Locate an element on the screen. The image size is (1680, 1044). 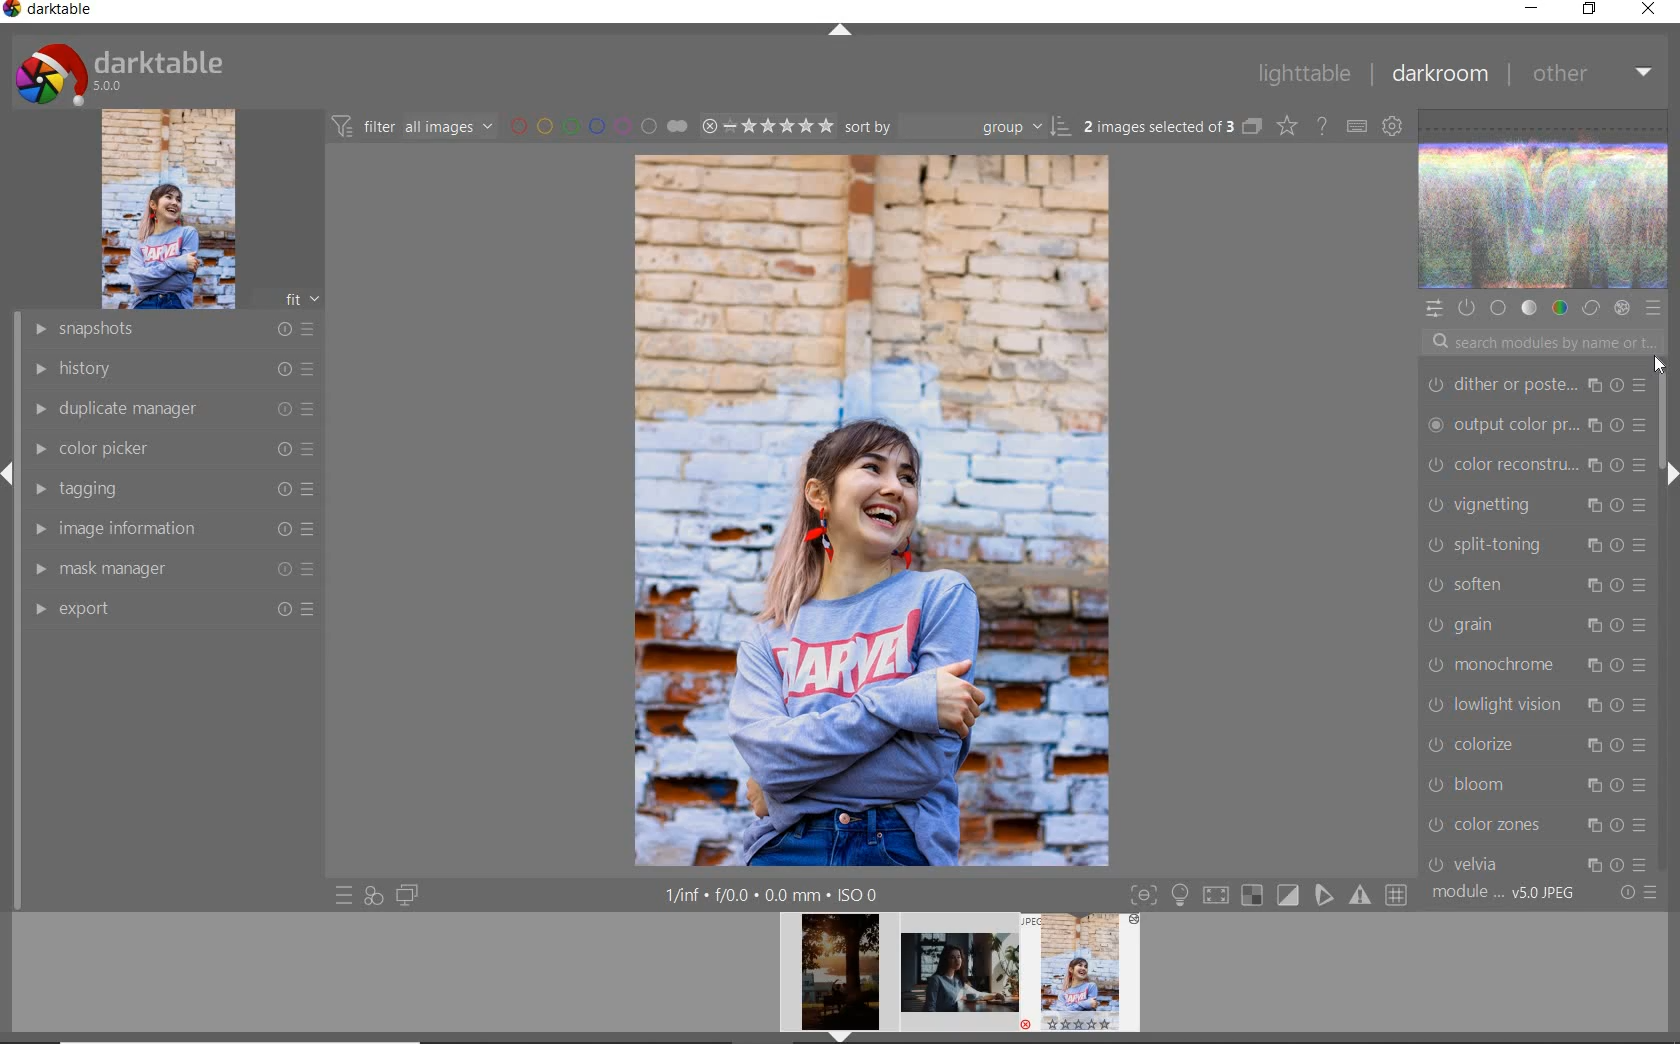
image preview is located at coordinates (1087, 978).